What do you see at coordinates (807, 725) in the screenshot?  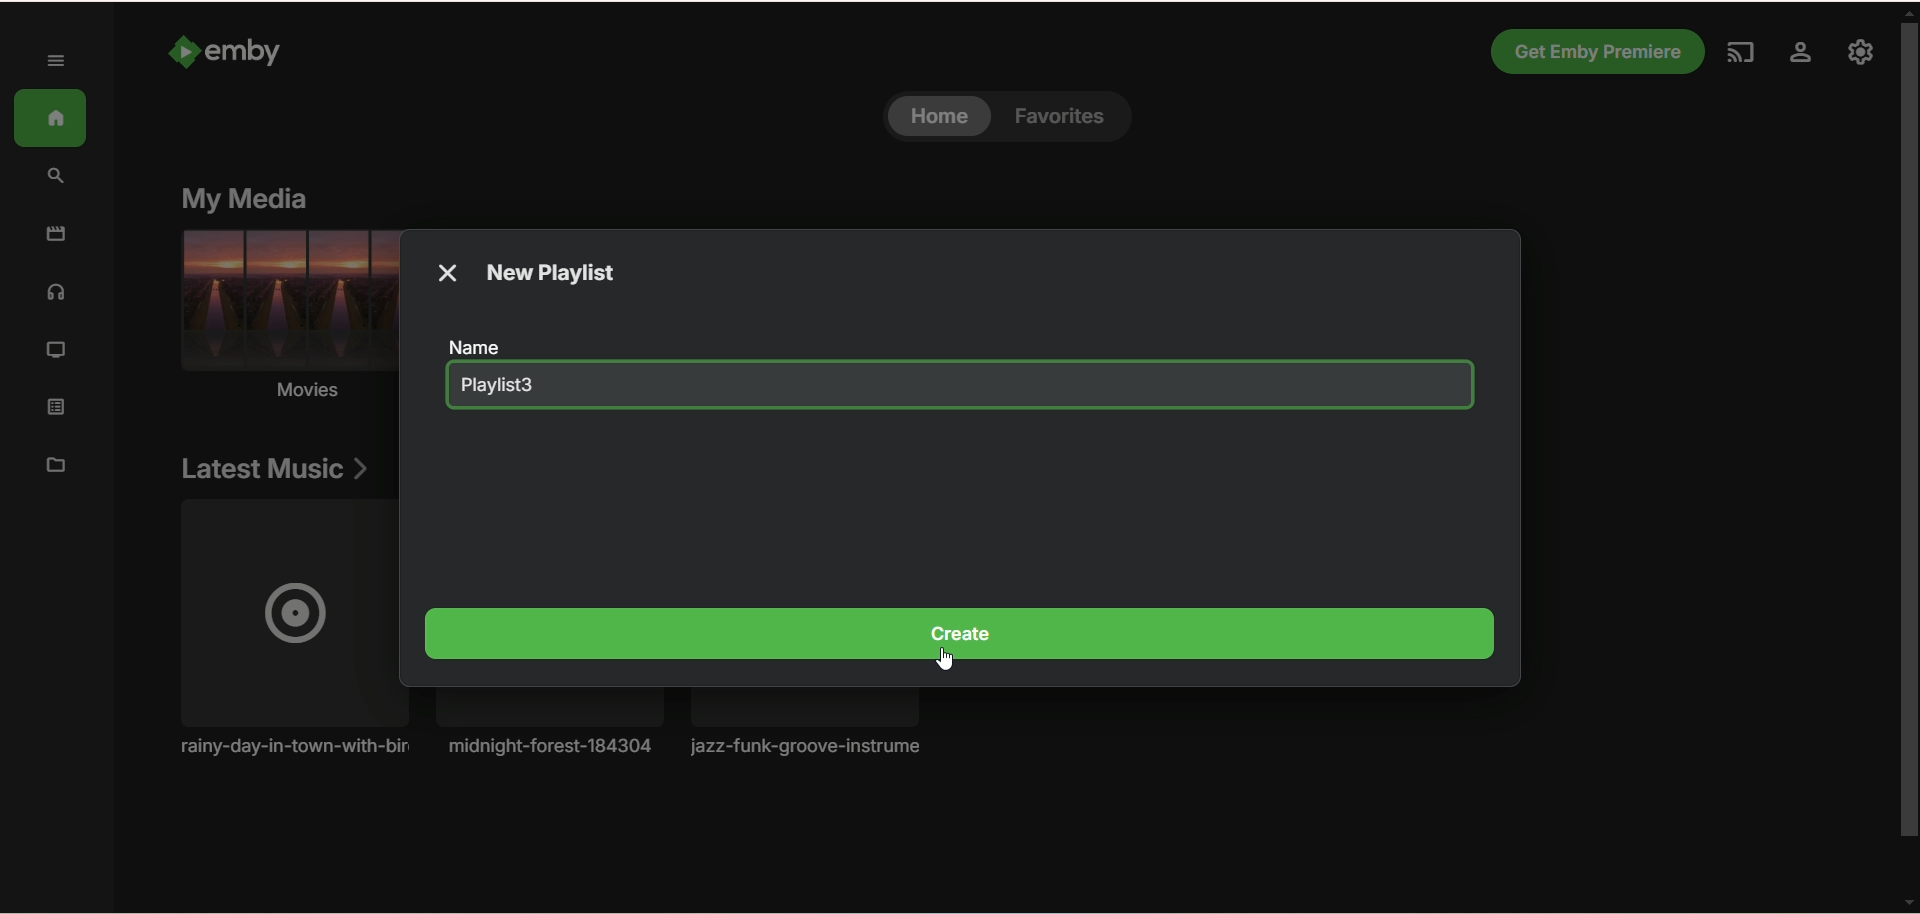 I see `music album` at bounding box center [807, 725].